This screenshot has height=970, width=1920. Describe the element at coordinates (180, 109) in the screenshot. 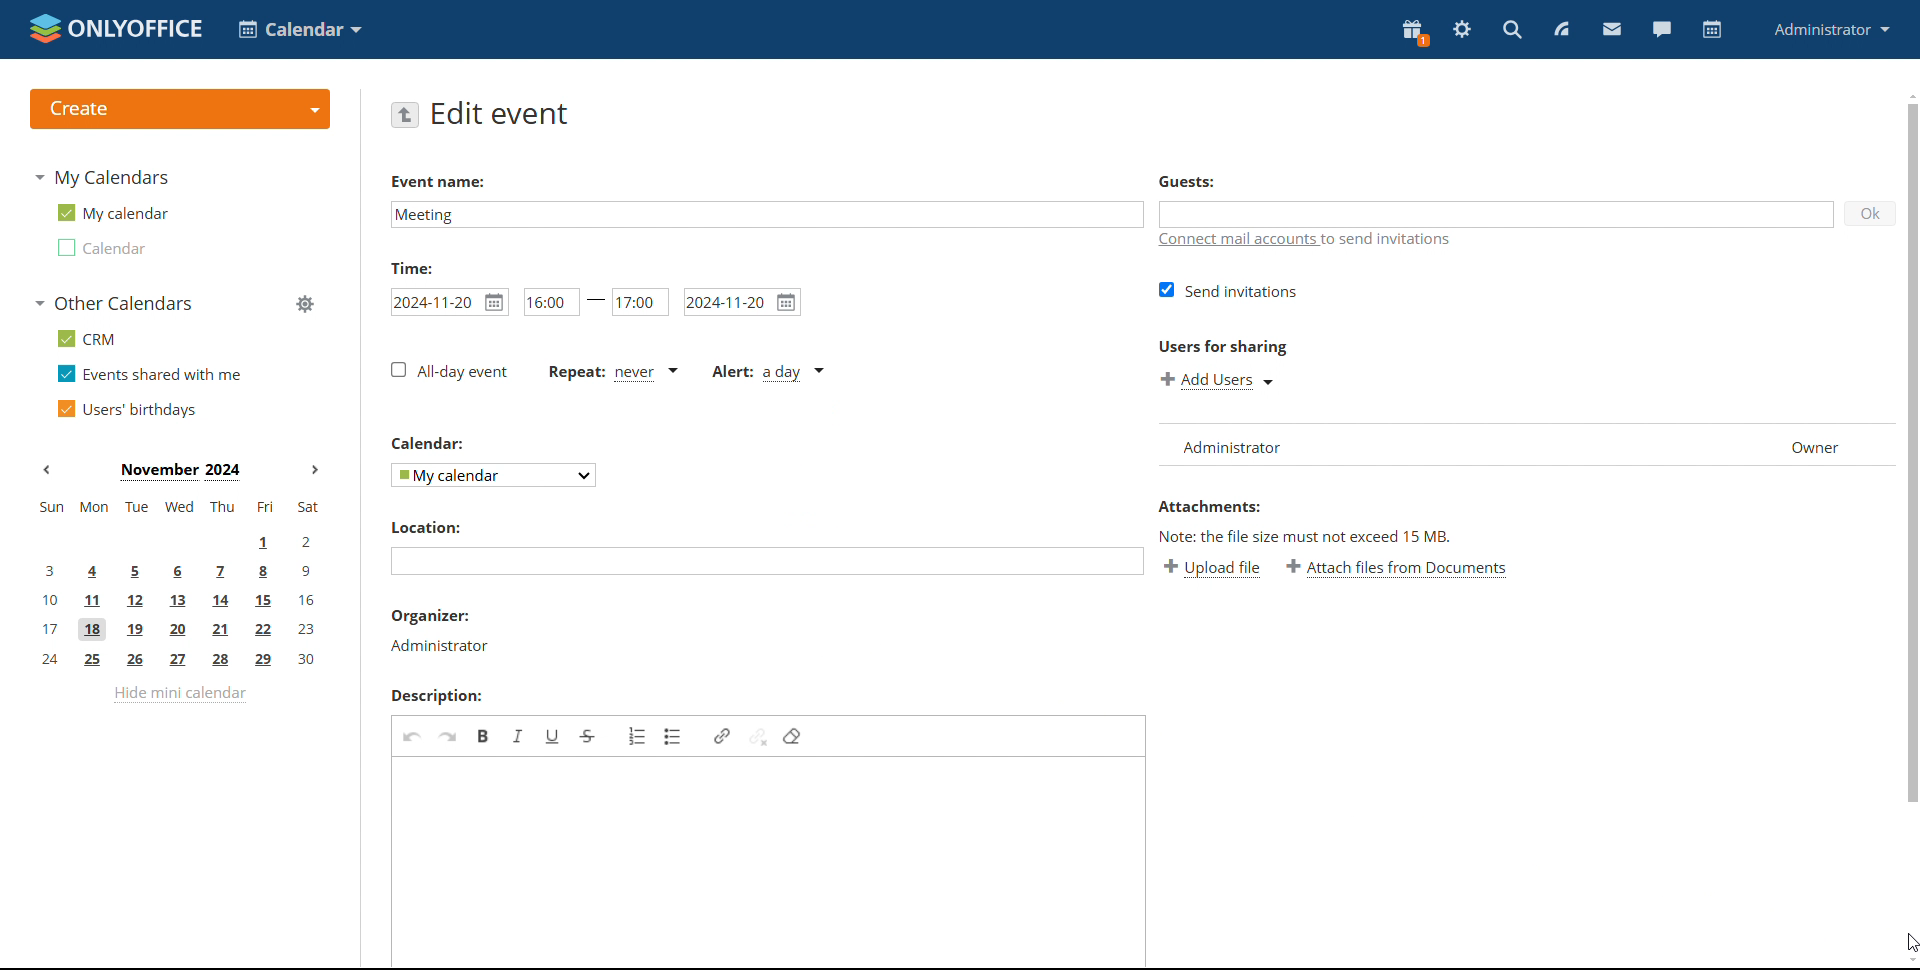

I see `create` at that location.